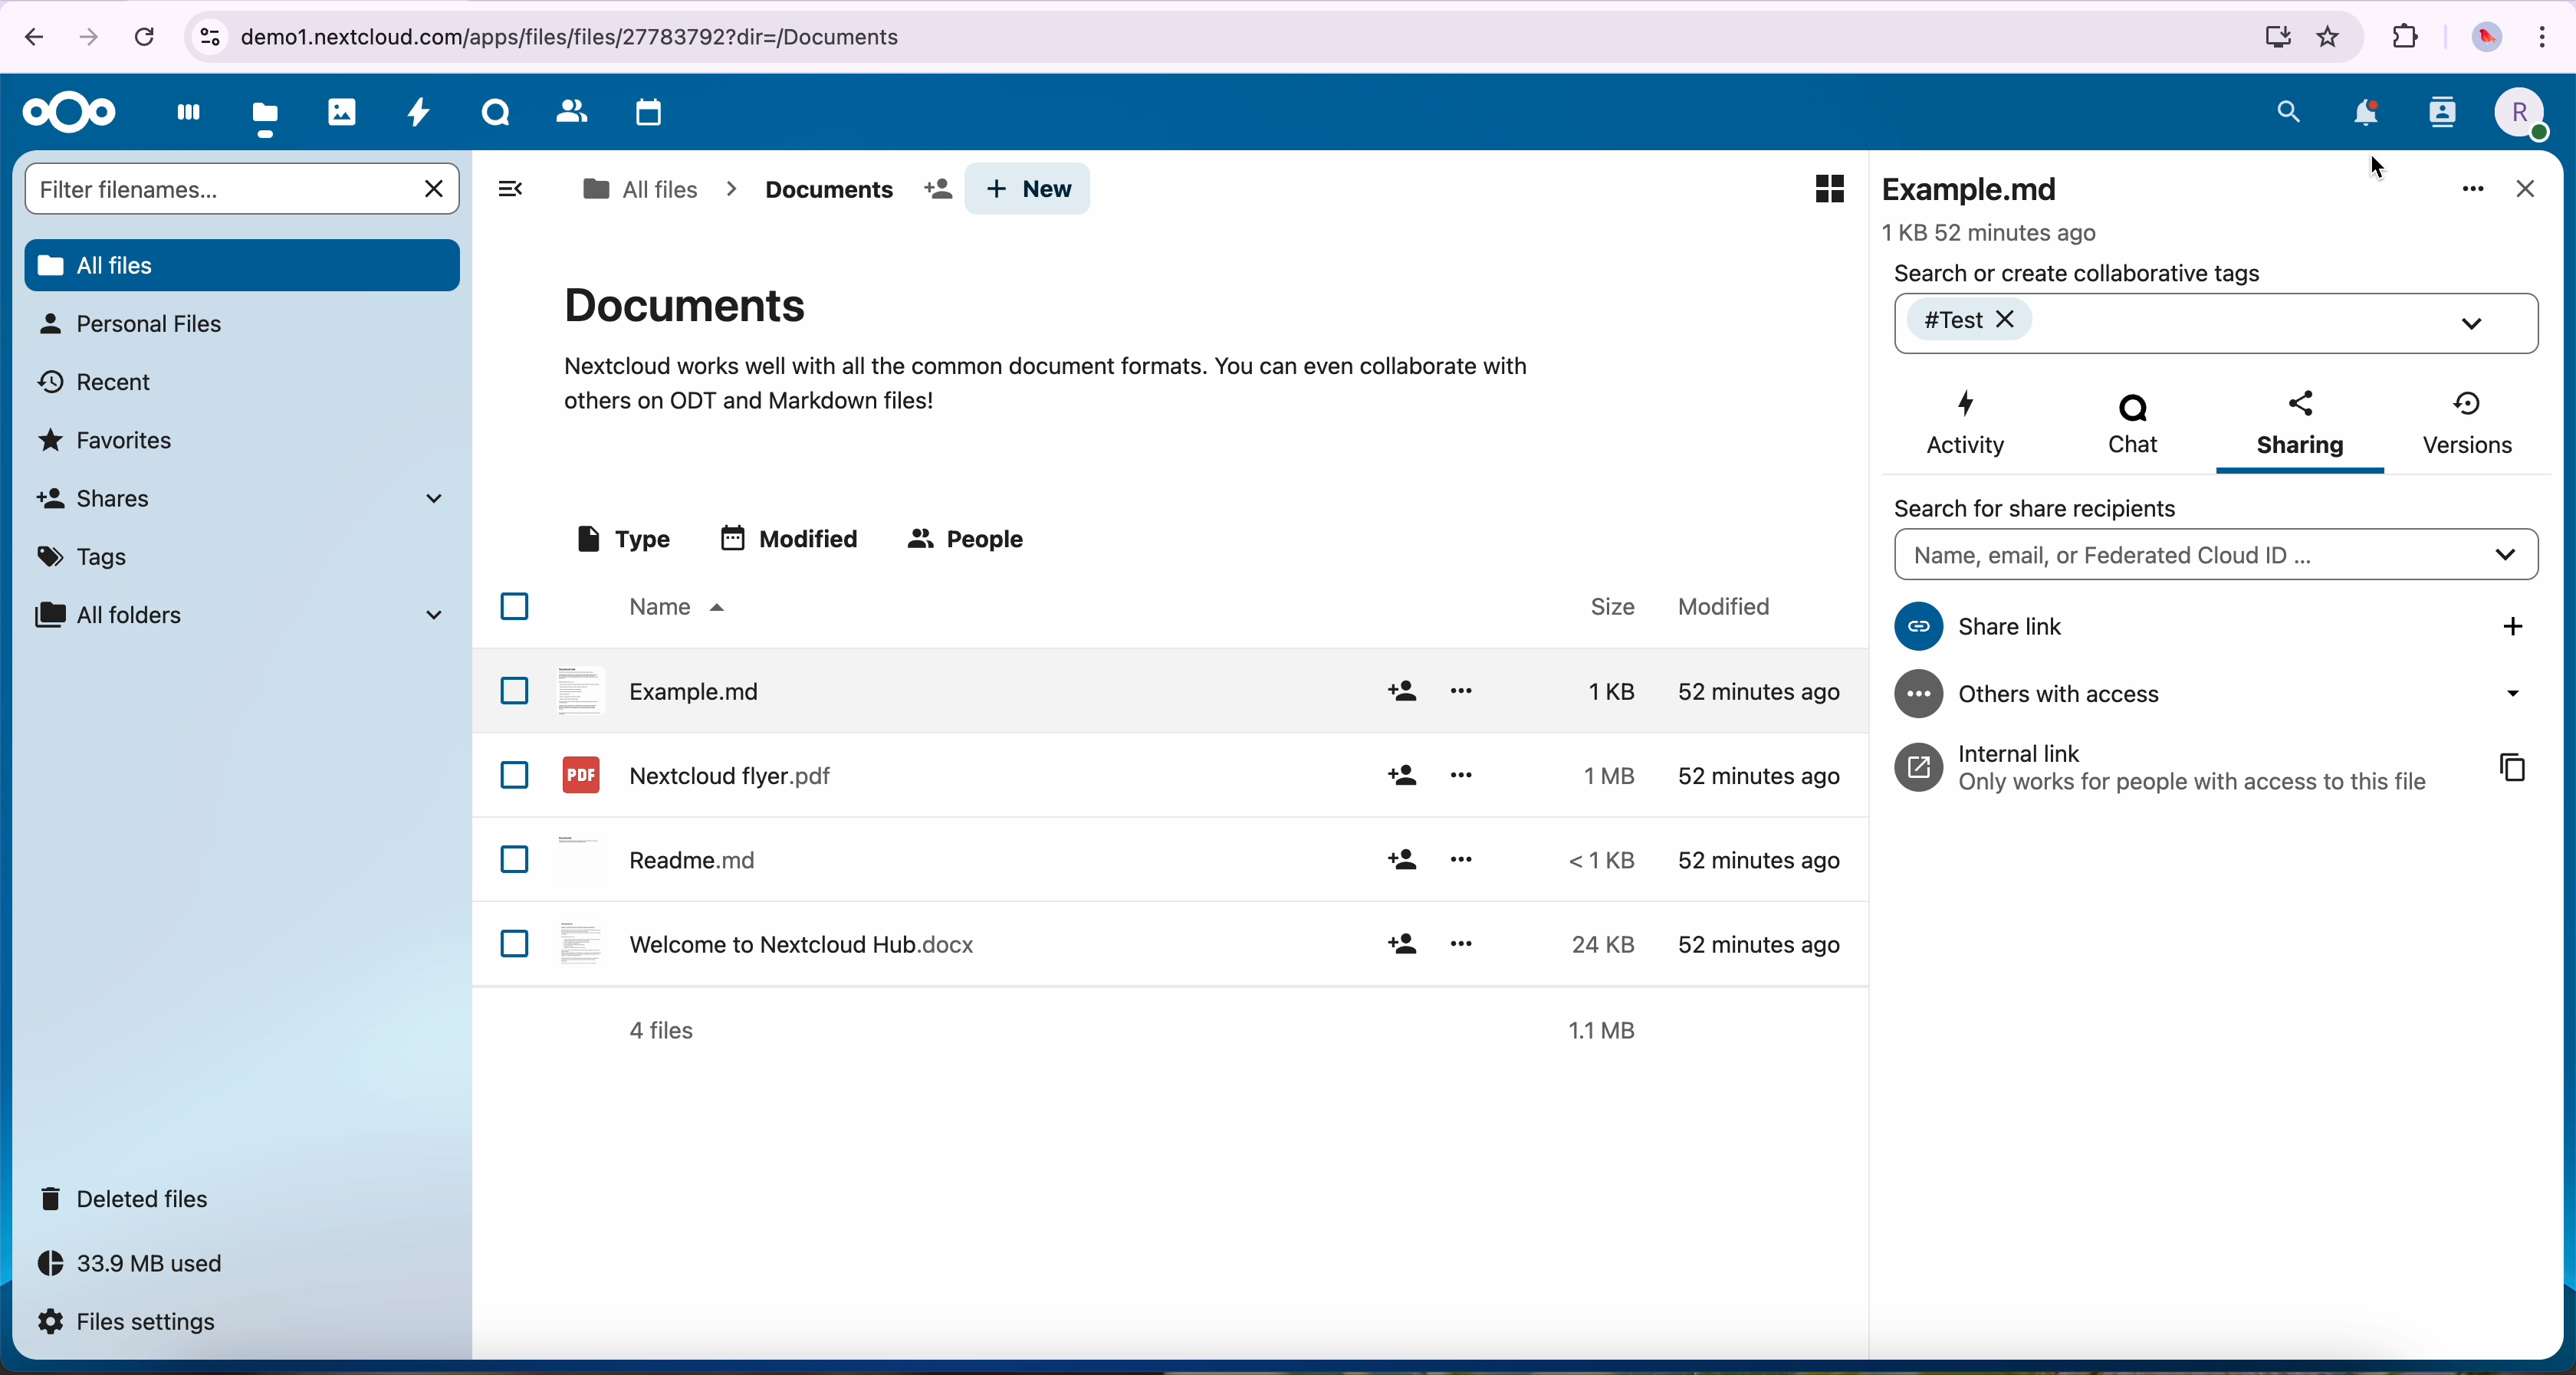 This screenshot has width=2576, height=1375. Describe the element at coordinates (1754, 941) in the screenshot. I see `modified` at that location.